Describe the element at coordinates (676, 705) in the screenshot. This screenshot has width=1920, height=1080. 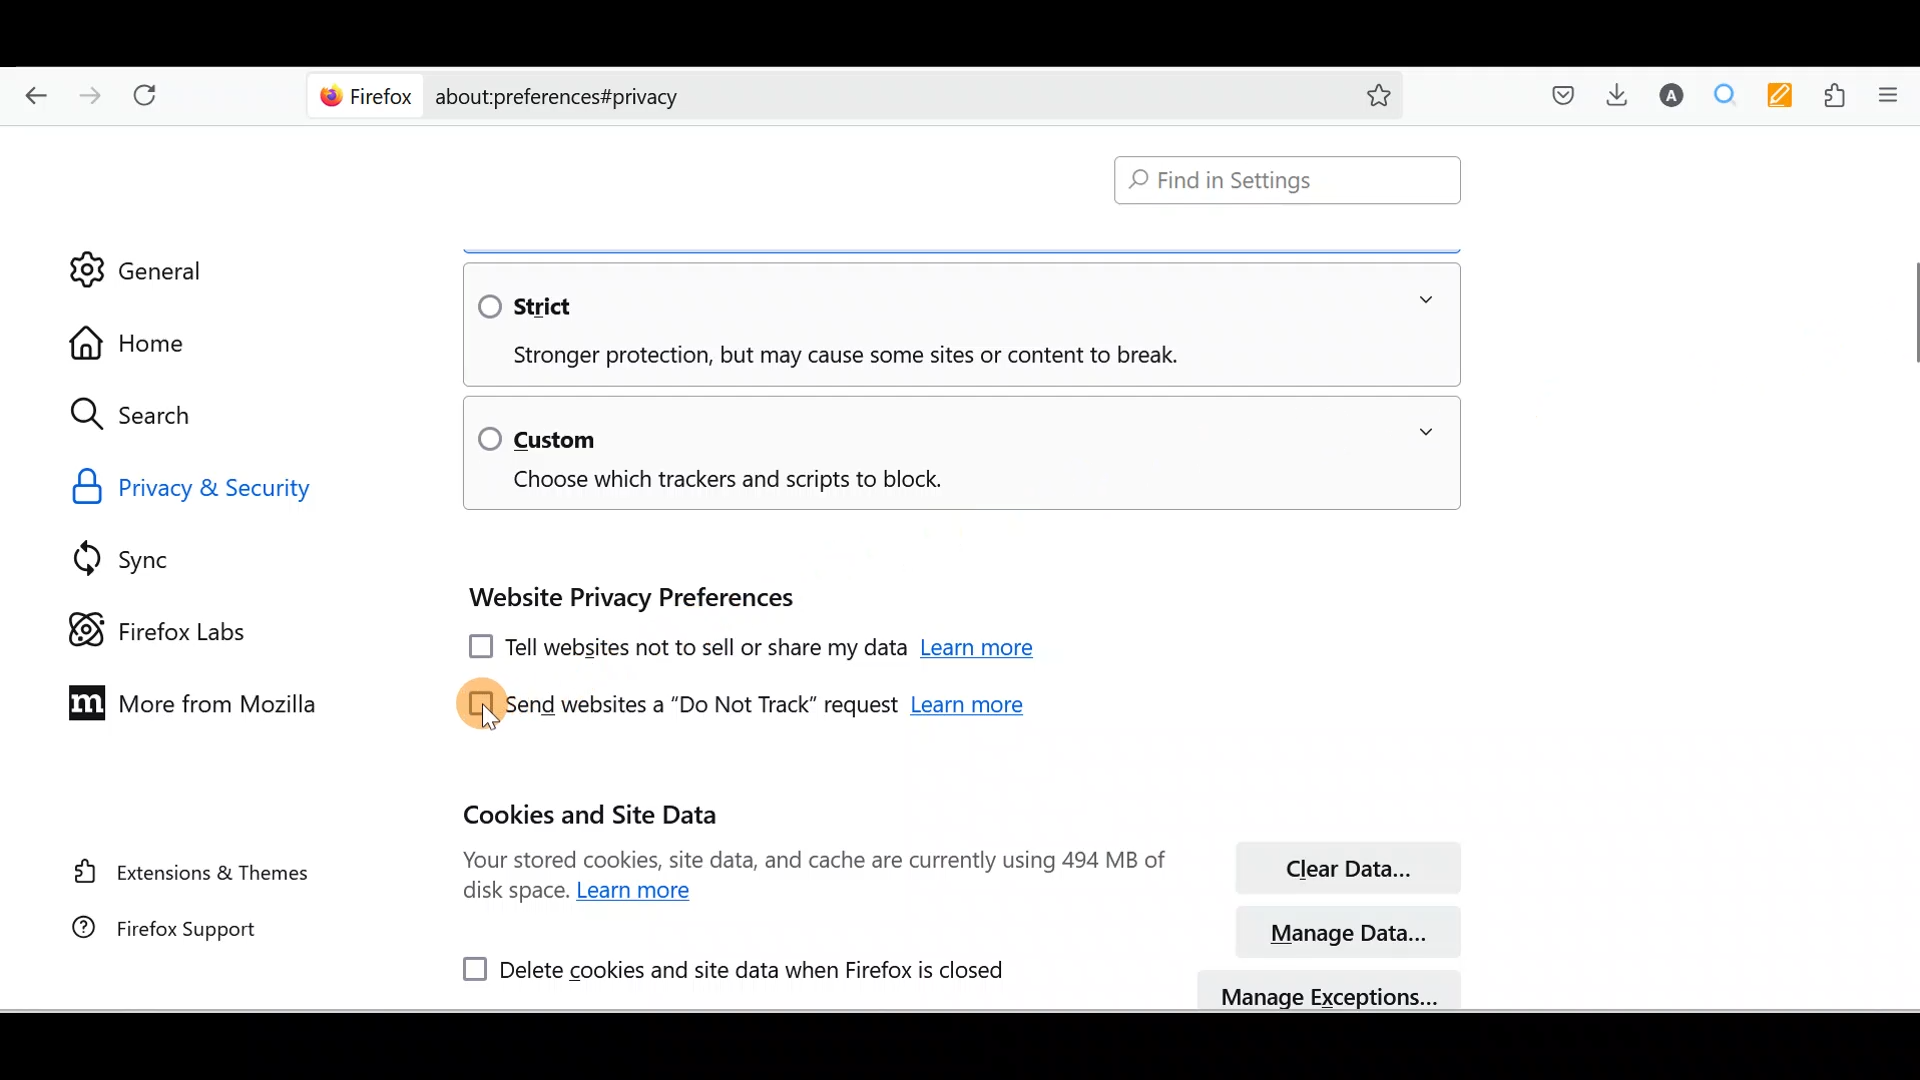
I see `Send websites a "Do Not Track" request.` at that location.